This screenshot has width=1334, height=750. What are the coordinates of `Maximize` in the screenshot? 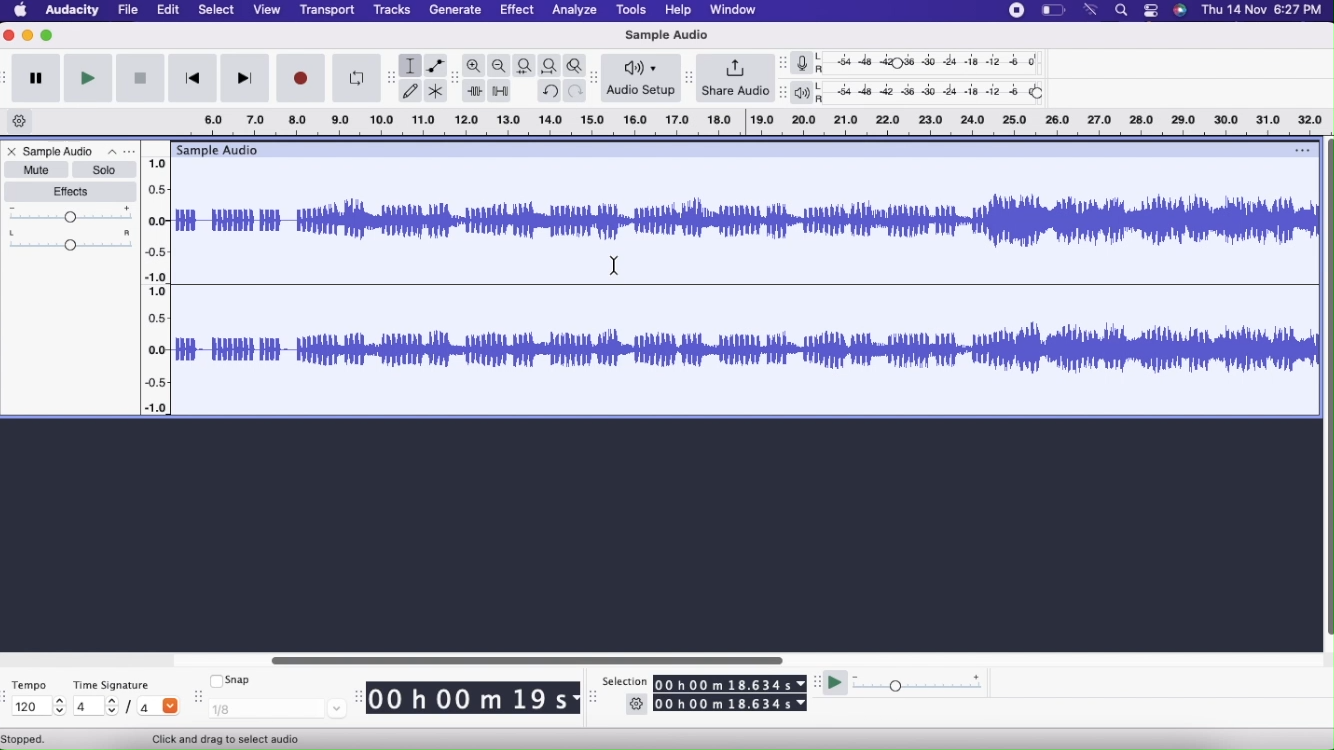 It's located at (48, 37).